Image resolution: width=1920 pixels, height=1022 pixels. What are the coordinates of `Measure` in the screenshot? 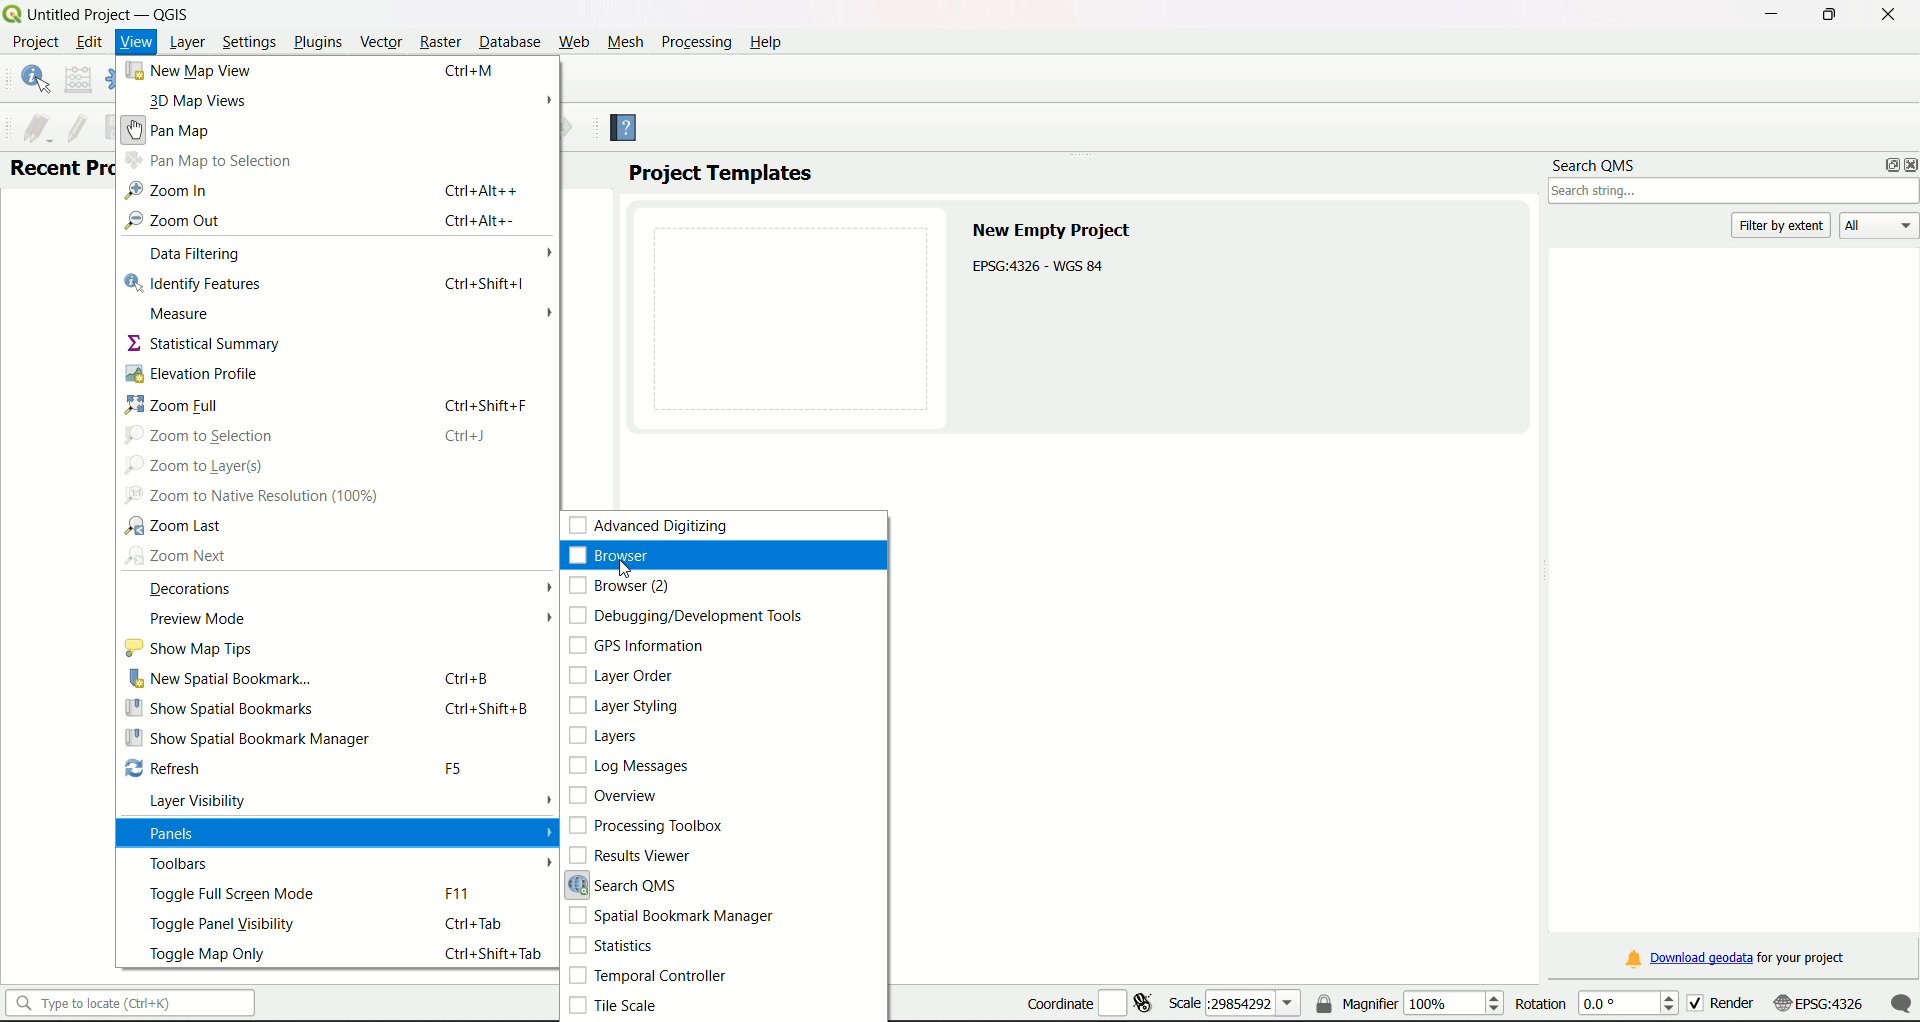 It's located at (184, 315).